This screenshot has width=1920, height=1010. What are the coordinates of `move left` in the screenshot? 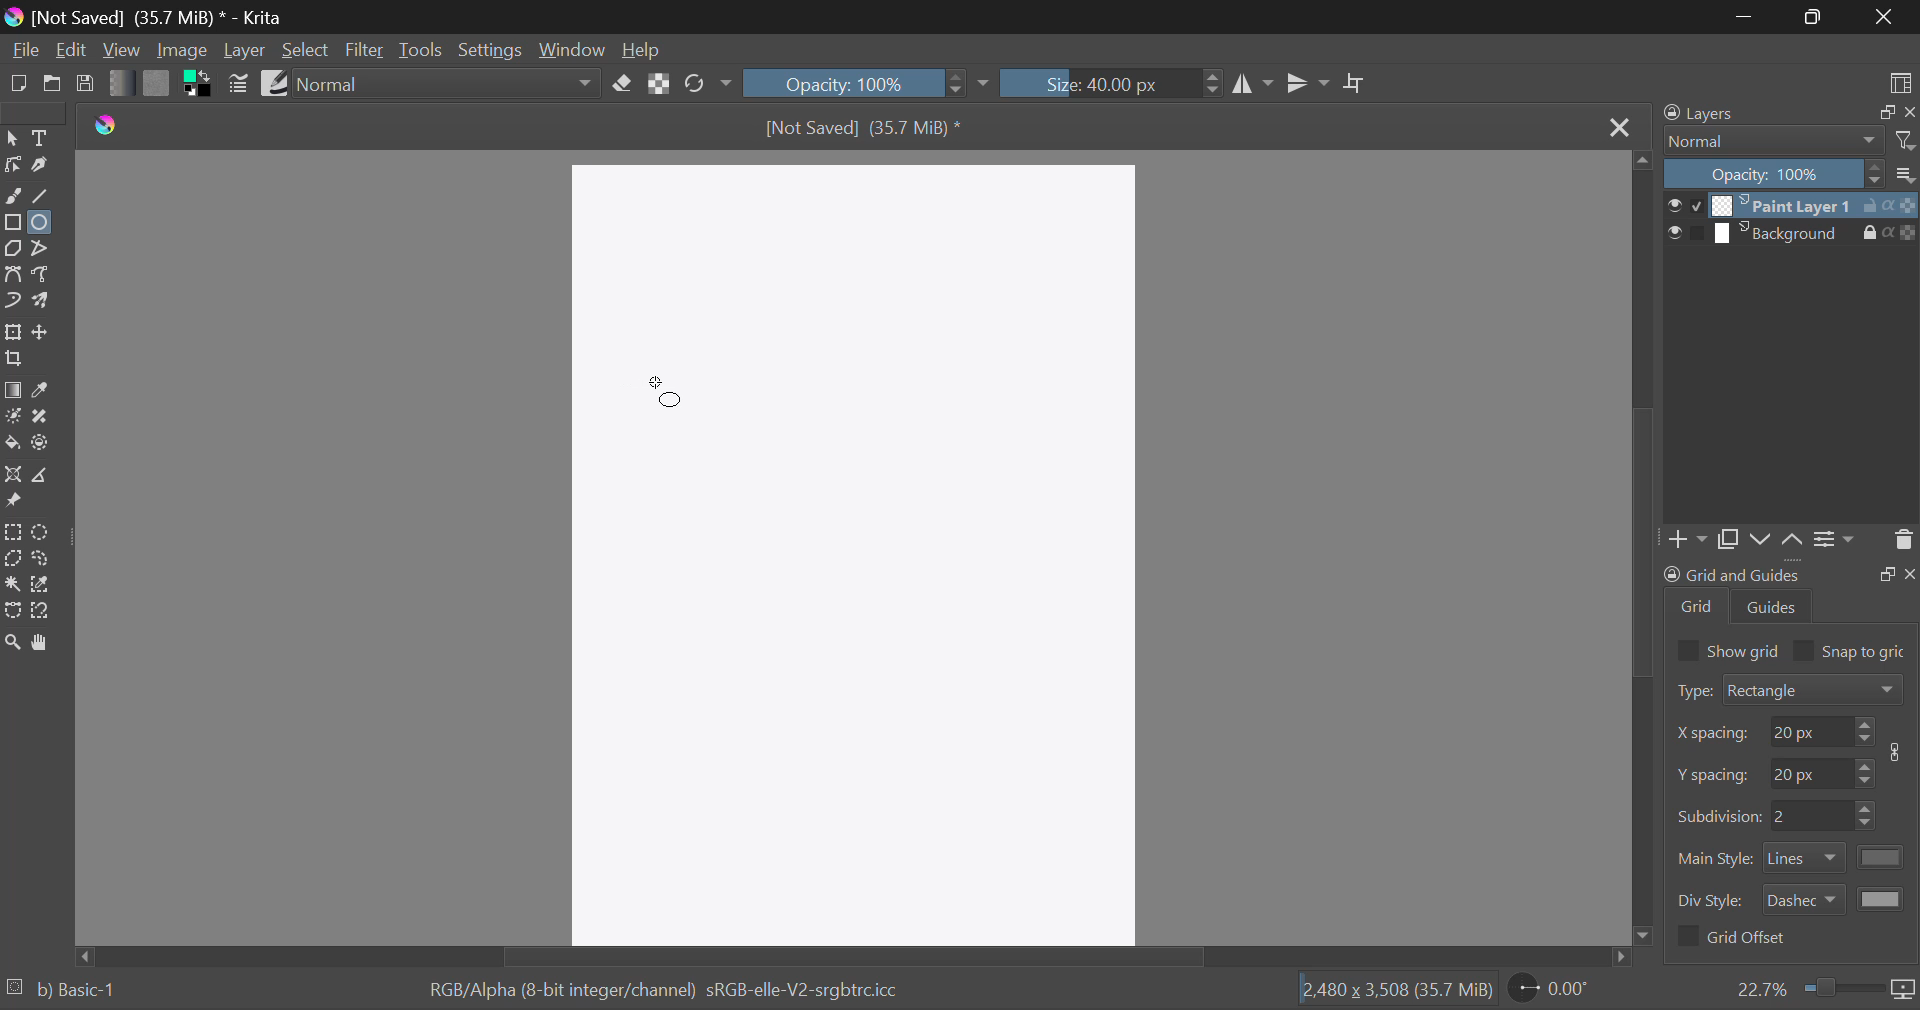 It's located at (81, 956).